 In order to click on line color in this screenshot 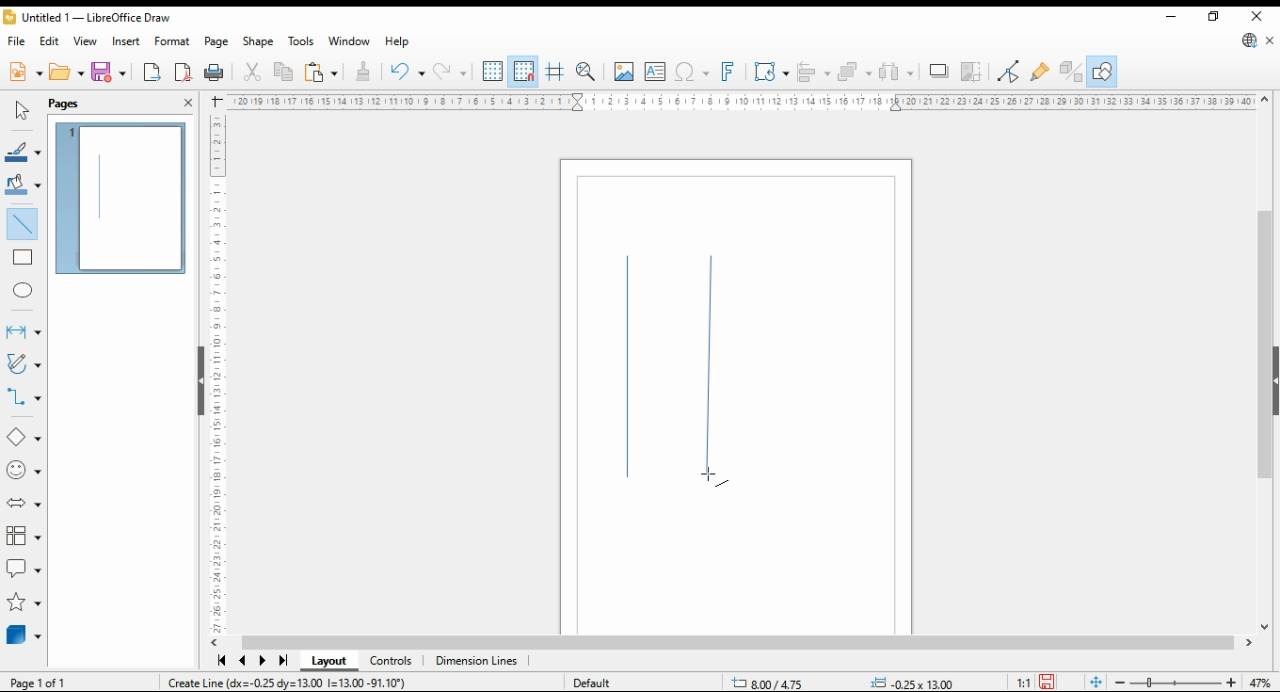, I will do `click(24, 152)`.